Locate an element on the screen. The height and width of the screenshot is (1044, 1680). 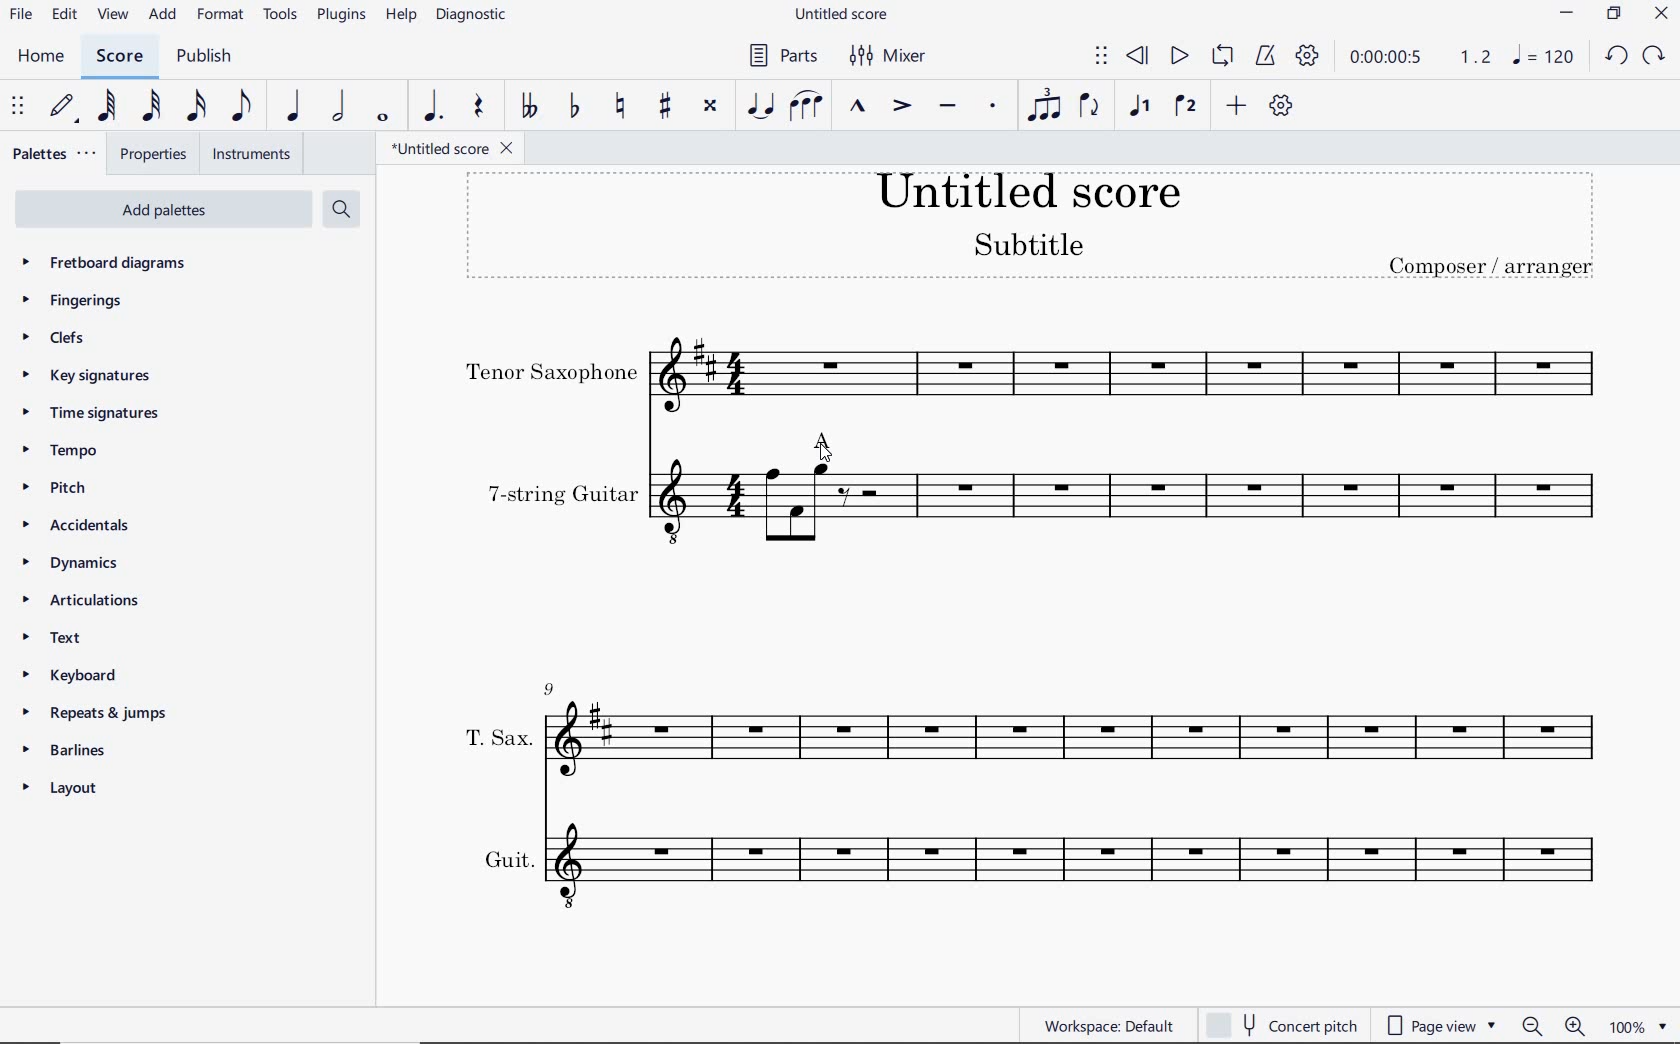
MIXER is located at coordinates (890, 56).